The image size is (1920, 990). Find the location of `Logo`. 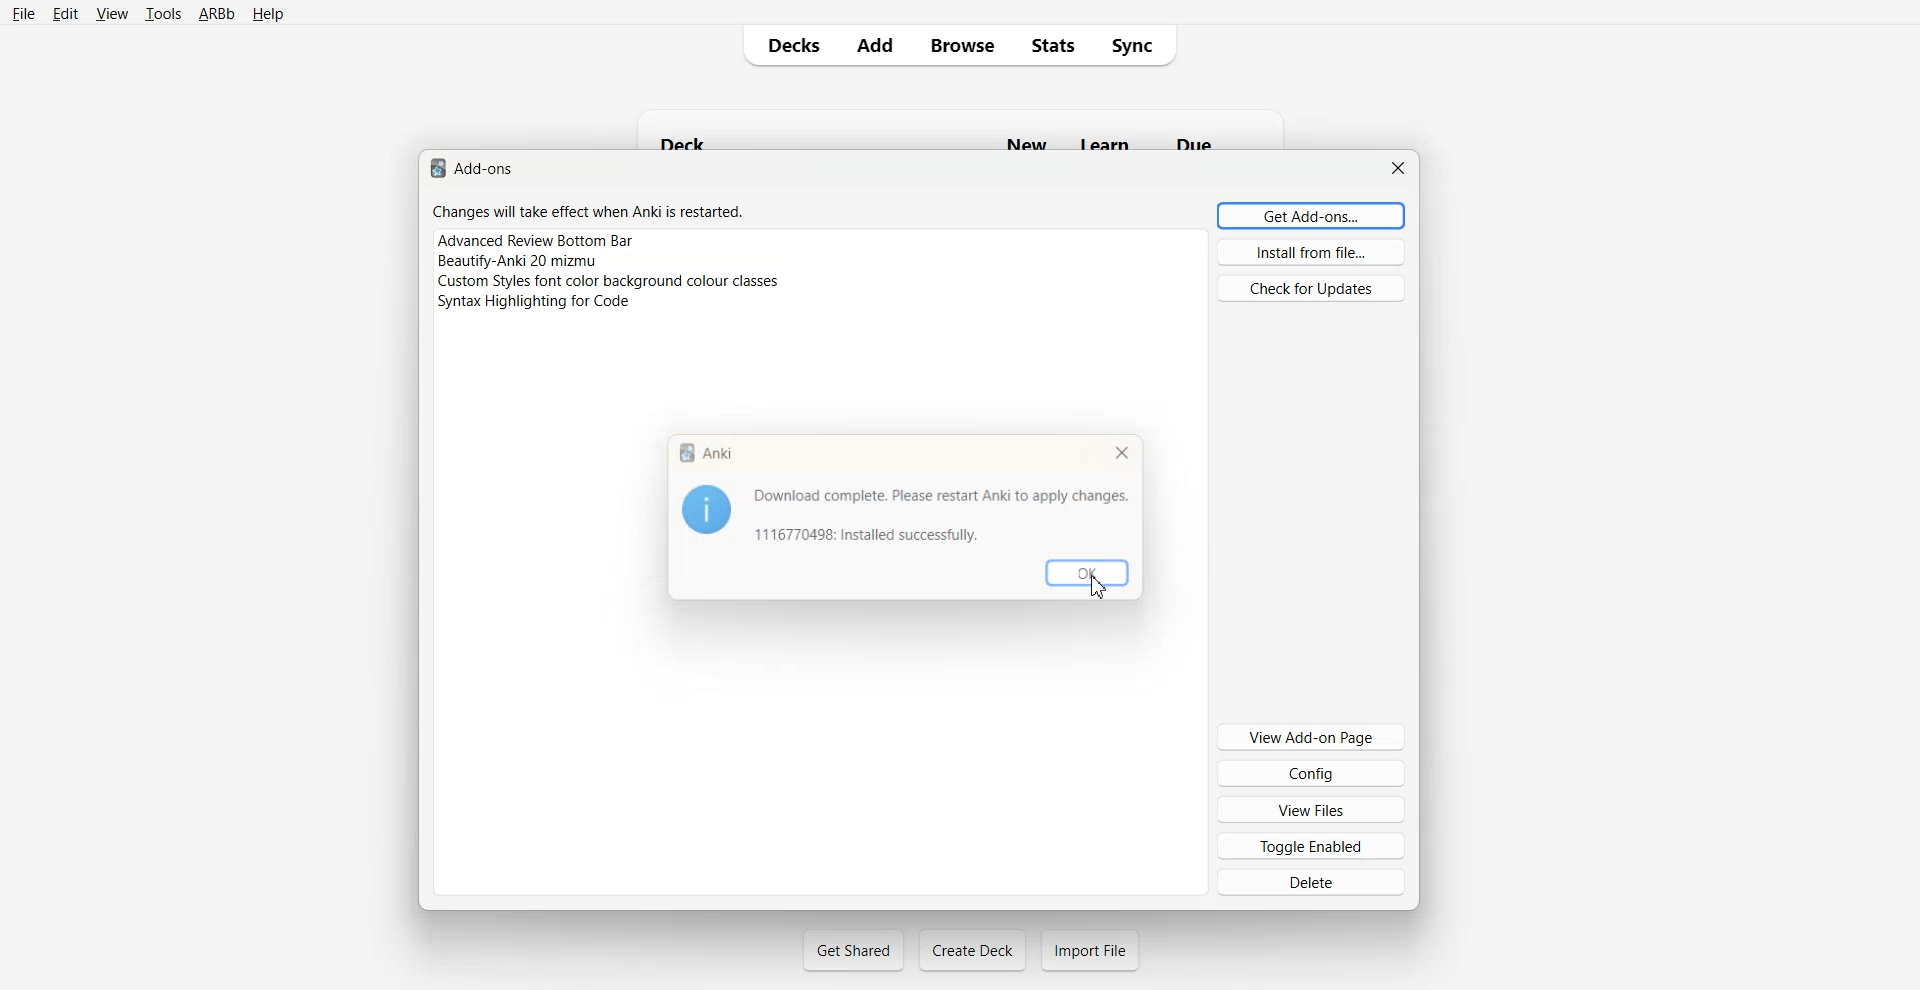

Logo is located at coordinates (707, 509).